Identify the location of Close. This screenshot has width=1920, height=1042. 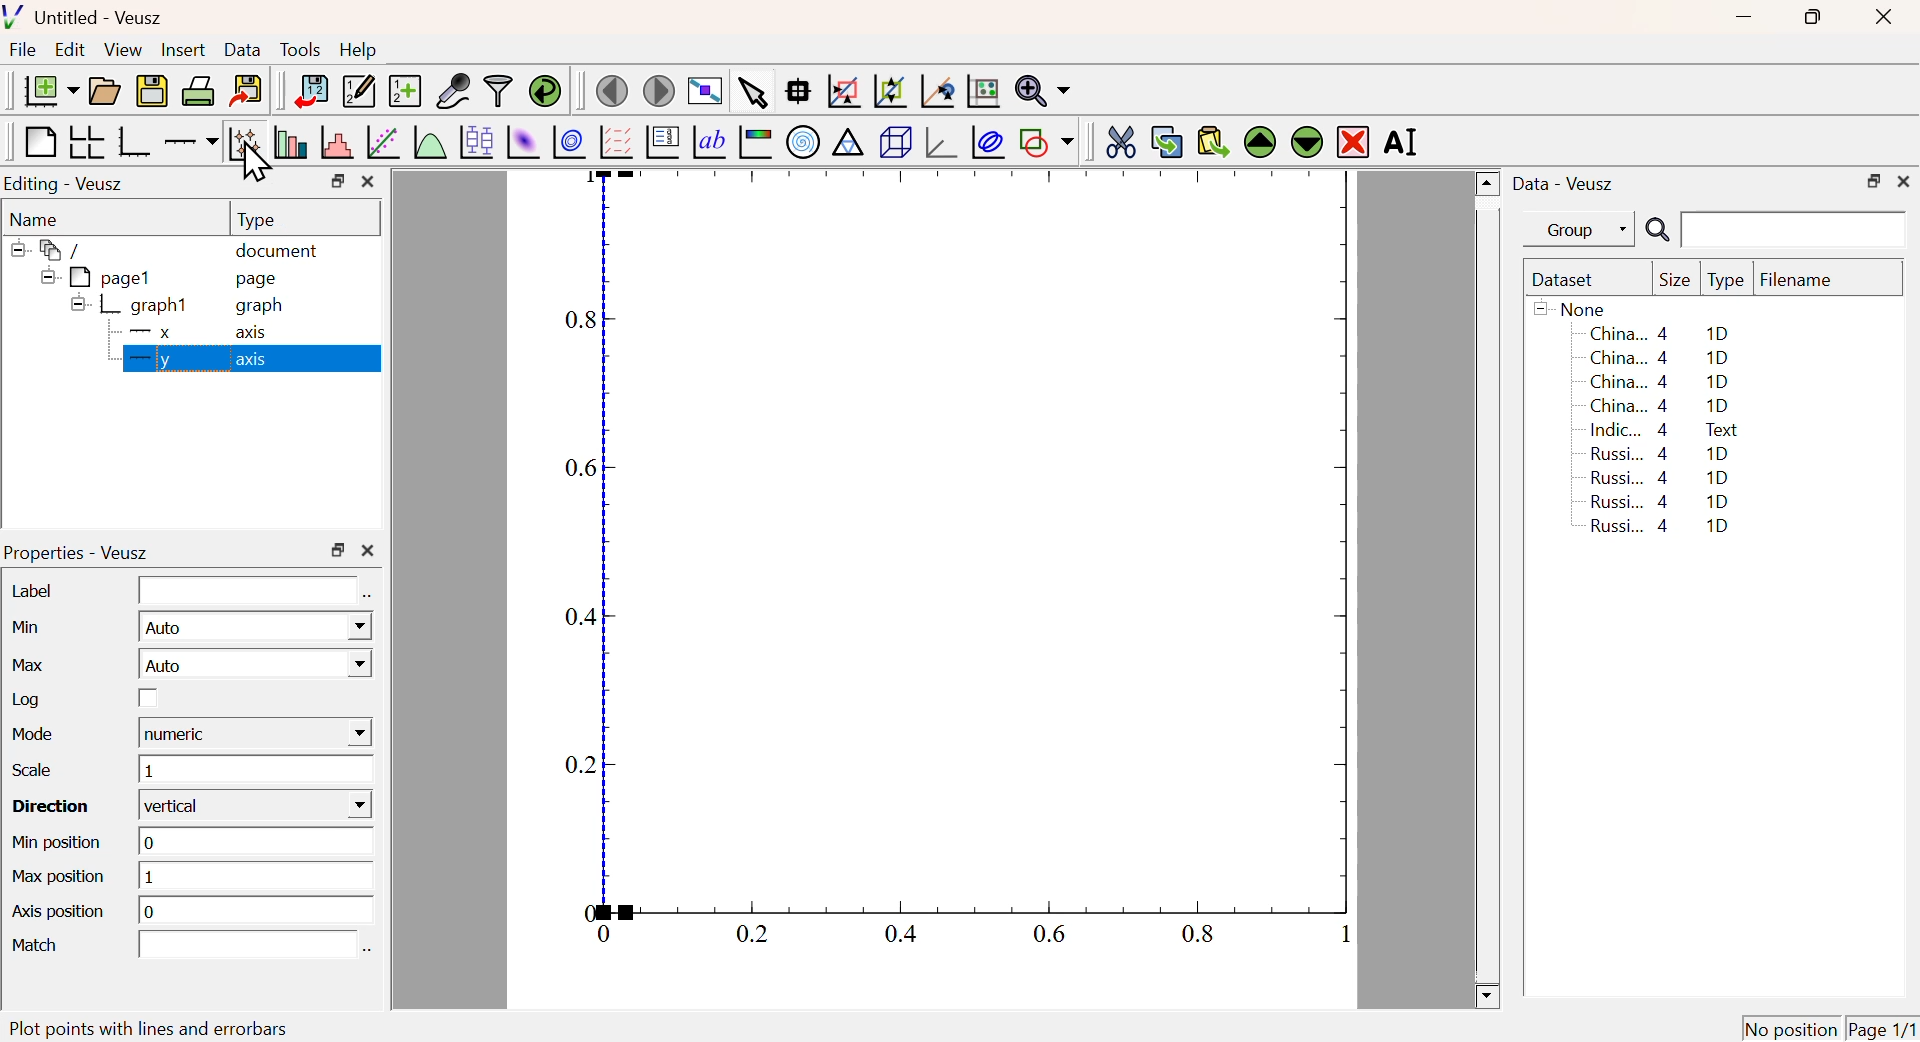
(368, 182).